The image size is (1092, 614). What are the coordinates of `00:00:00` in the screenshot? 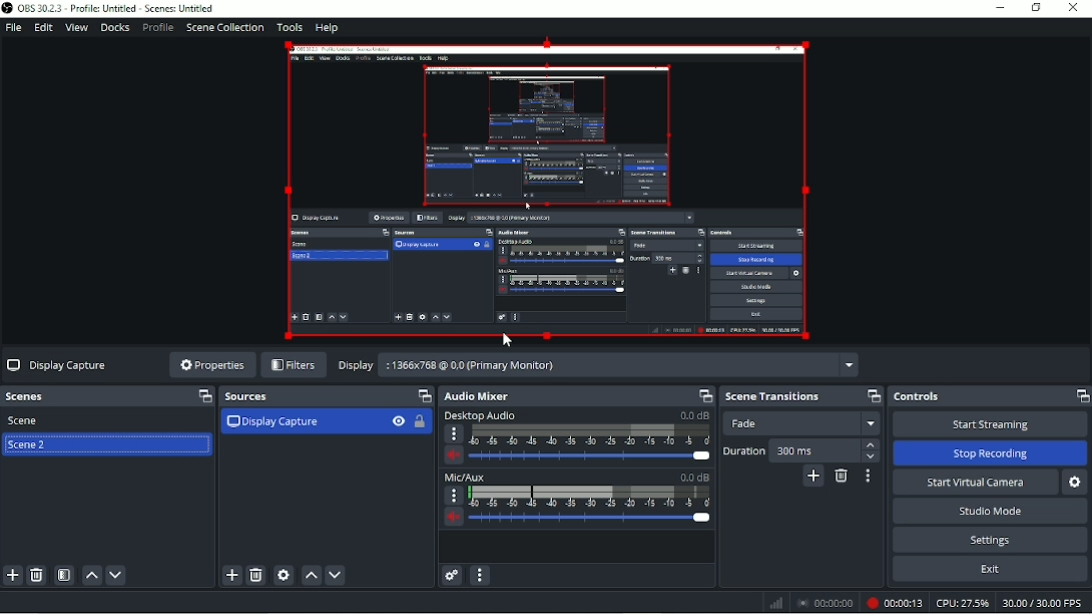 It's located at (825, 604).